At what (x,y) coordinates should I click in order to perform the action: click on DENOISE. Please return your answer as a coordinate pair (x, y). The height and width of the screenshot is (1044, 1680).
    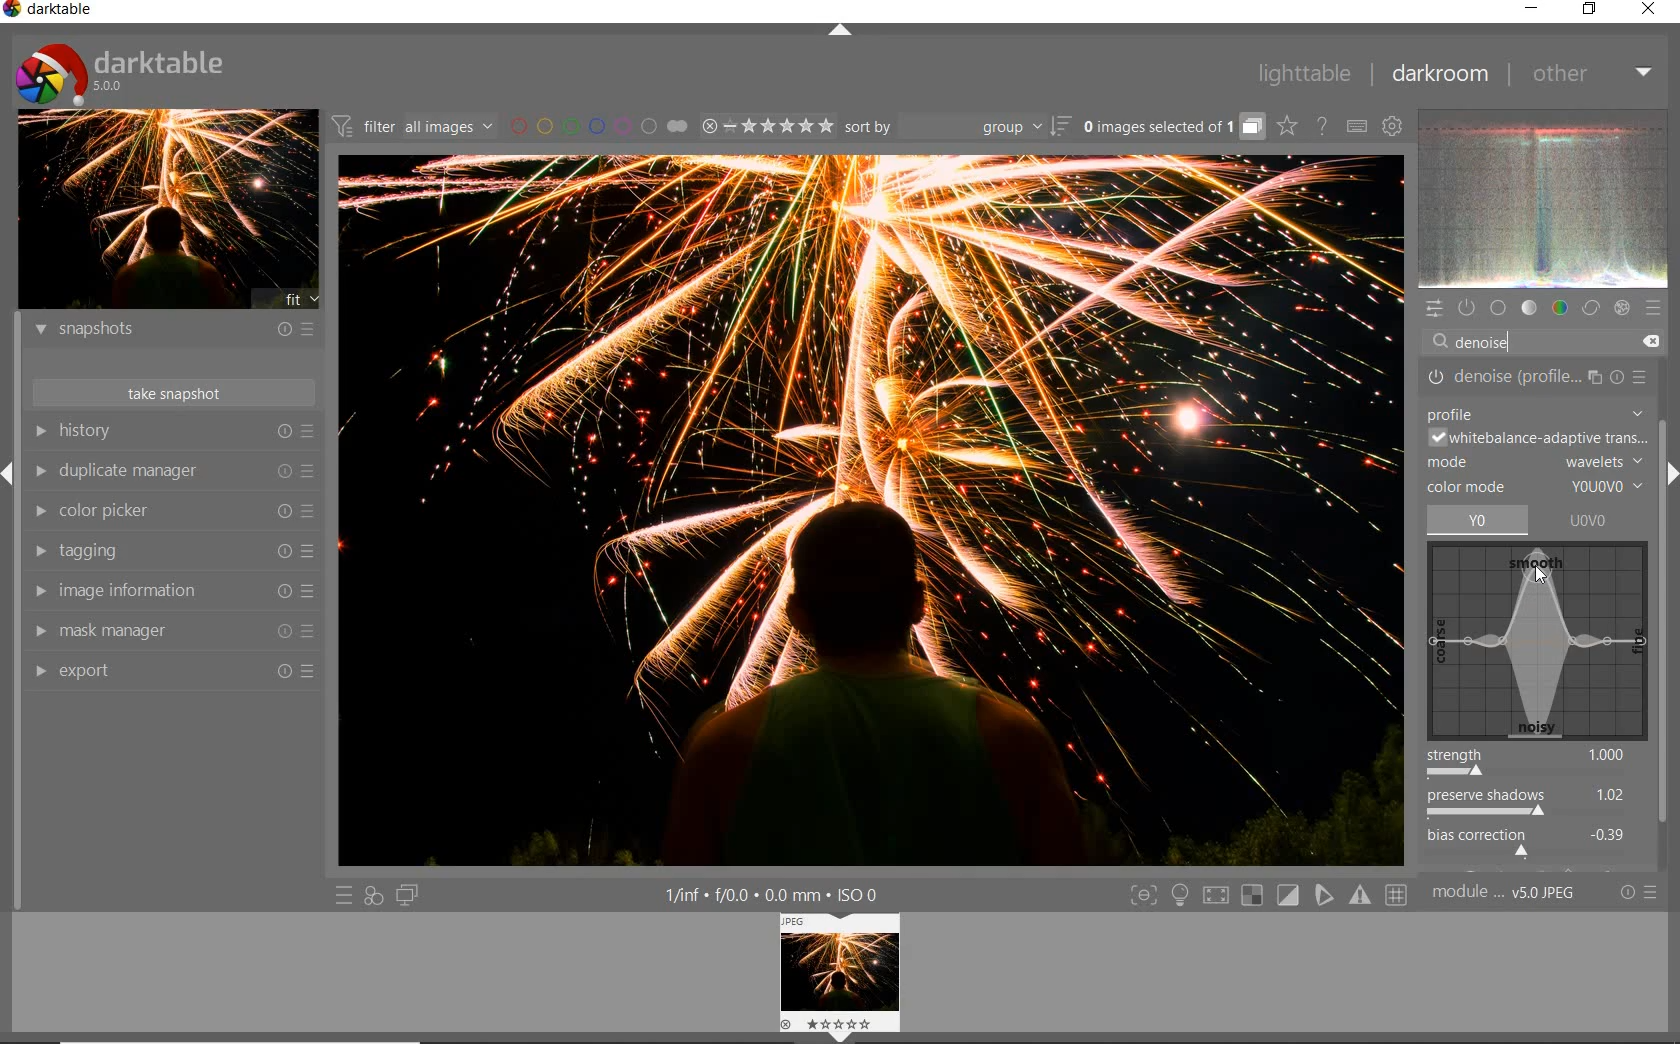
    Looking at the image, I should click on (1492, 344).